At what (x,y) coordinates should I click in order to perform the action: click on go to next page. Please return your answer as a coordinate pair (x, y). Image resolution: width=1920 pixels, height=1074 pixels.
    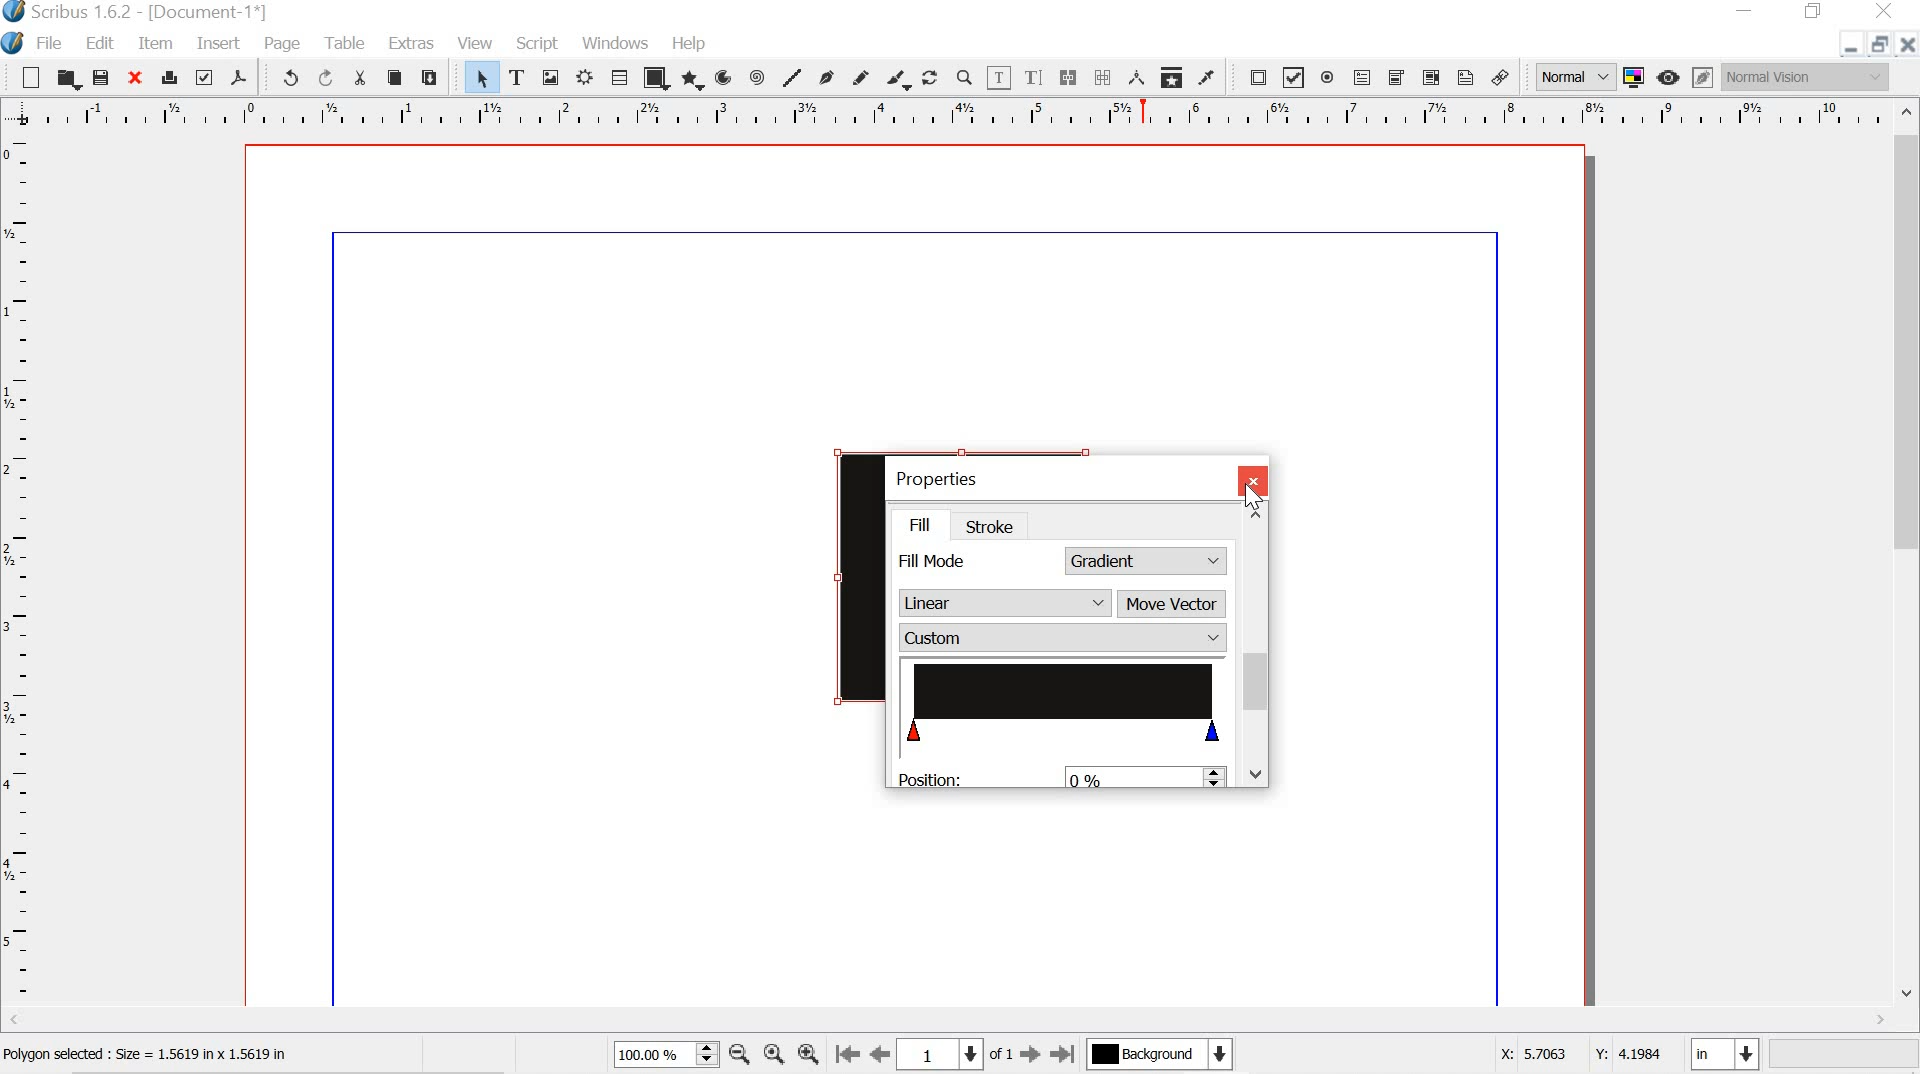
    Looking at the image, I should click on (1030, 1056).